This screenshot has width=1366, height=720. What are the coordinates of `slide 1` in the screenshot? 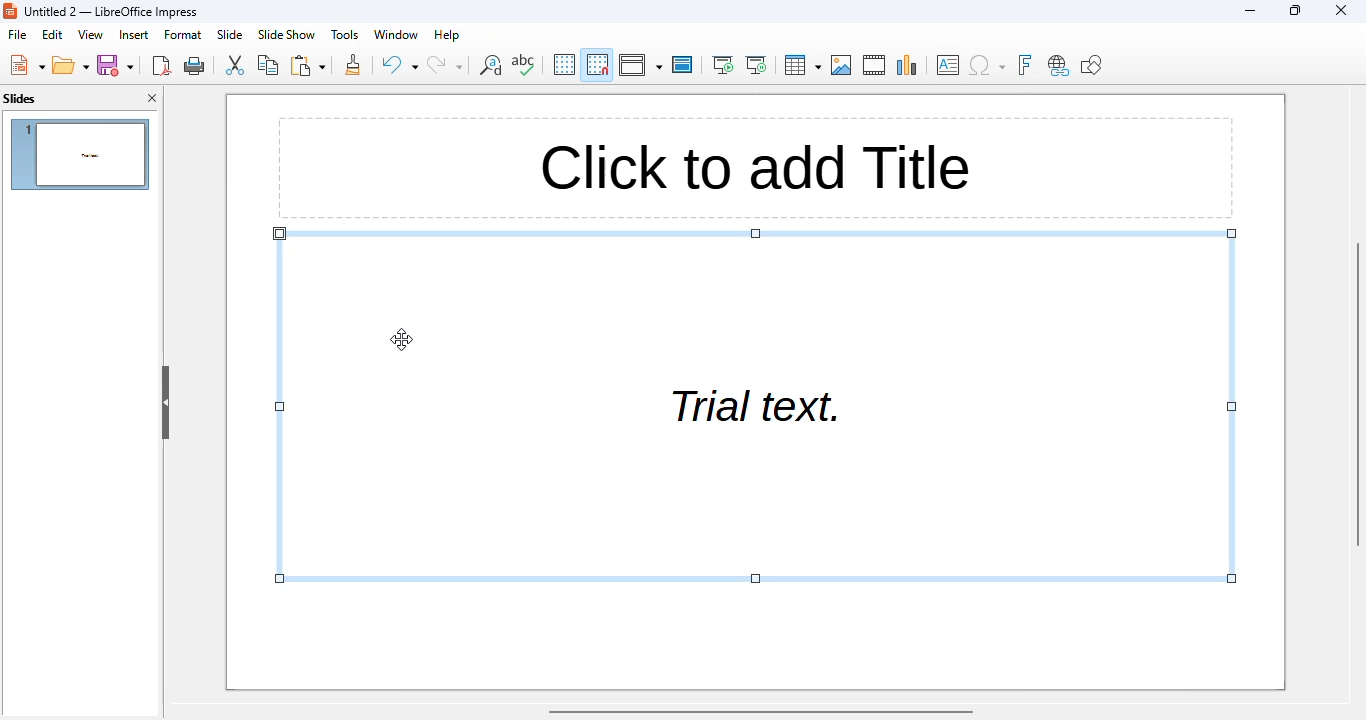 It's located at (80, 155).